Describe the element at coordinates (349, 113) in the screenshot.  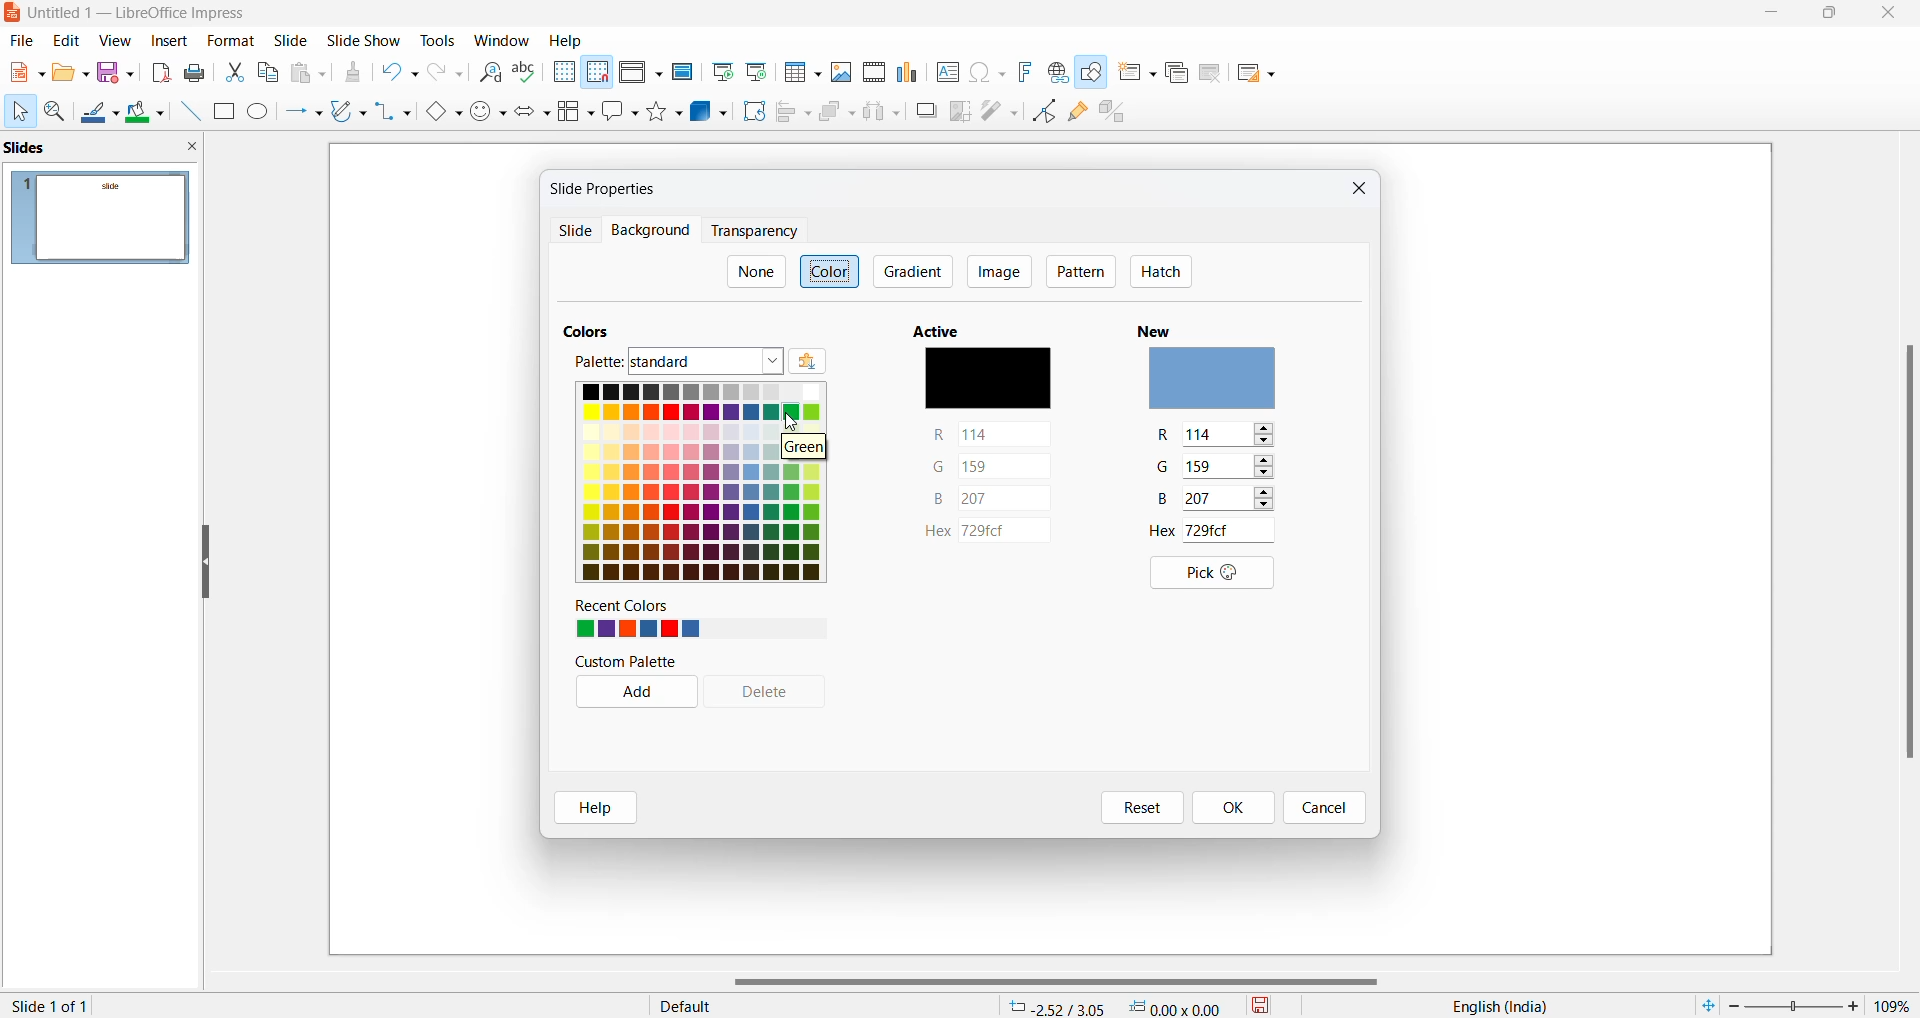
I see `curve and polygons` at that location.